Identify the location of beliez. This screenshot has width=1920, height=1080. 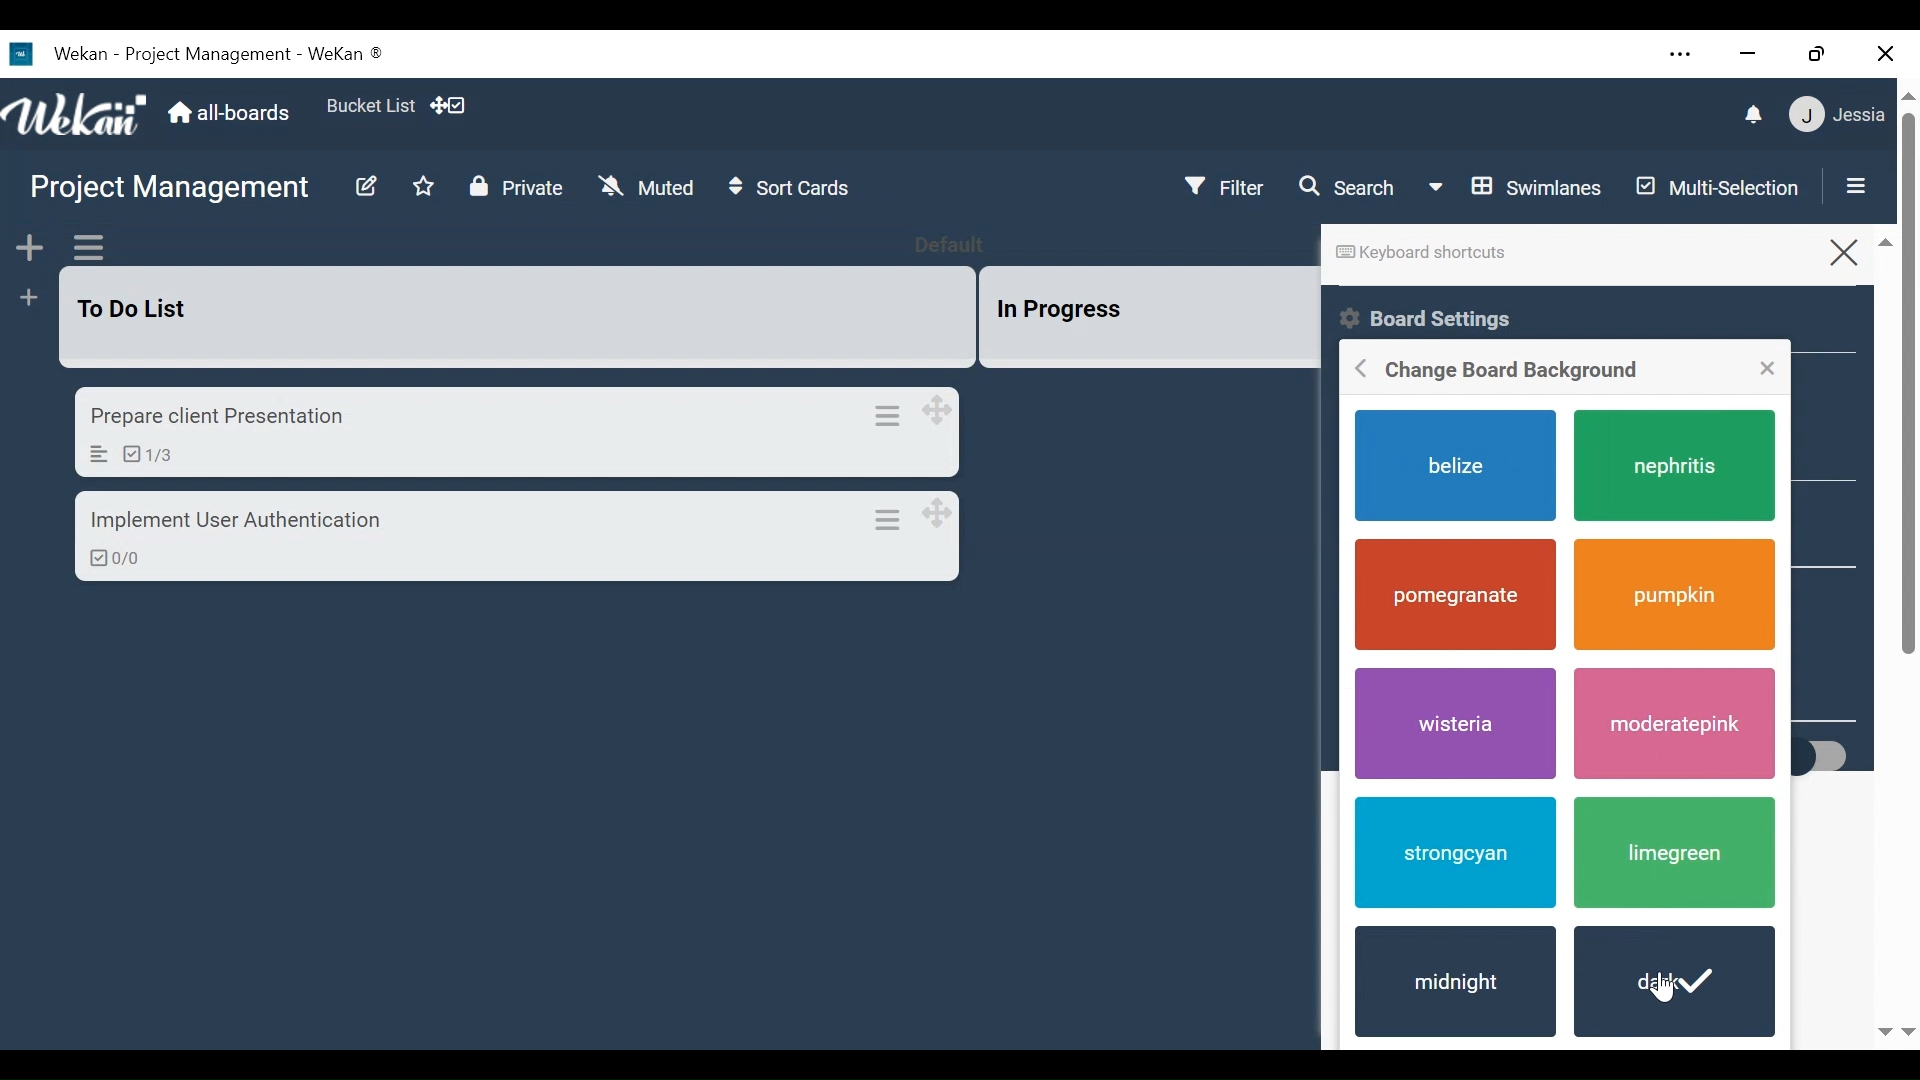
(1457, 467).